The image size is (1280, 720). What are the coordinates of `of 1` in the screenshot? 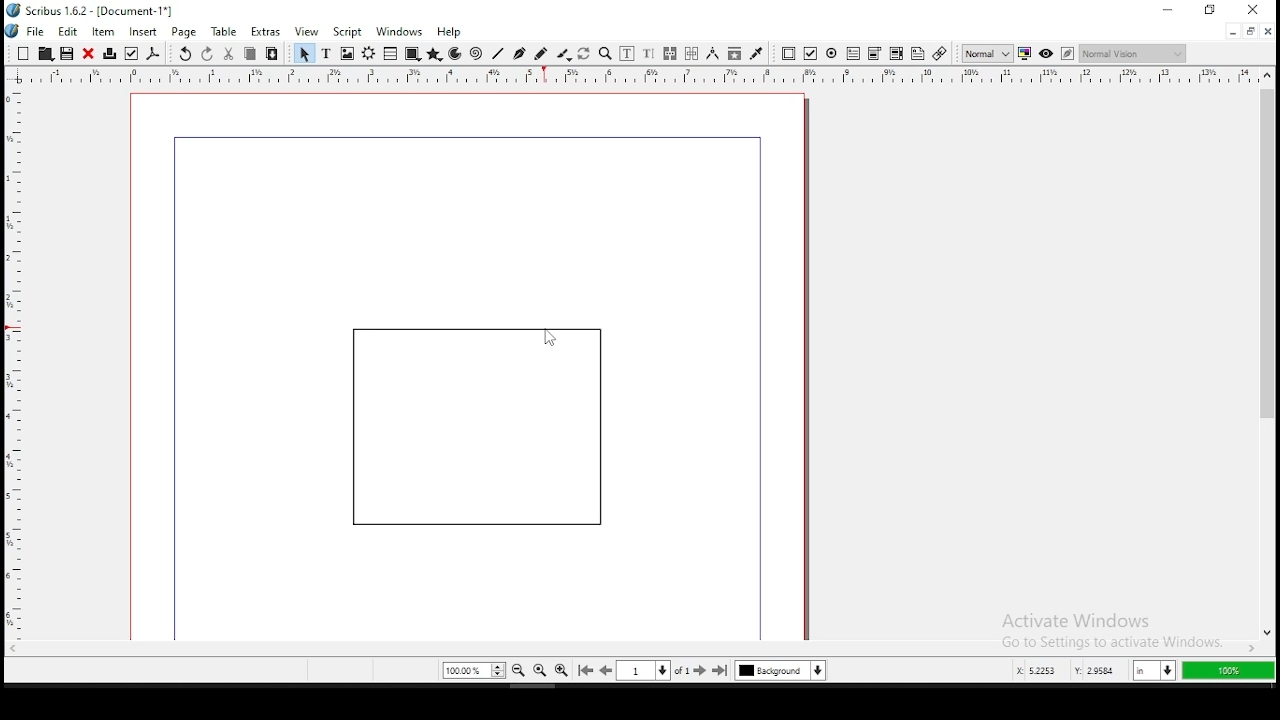 It's located at (682, 670).